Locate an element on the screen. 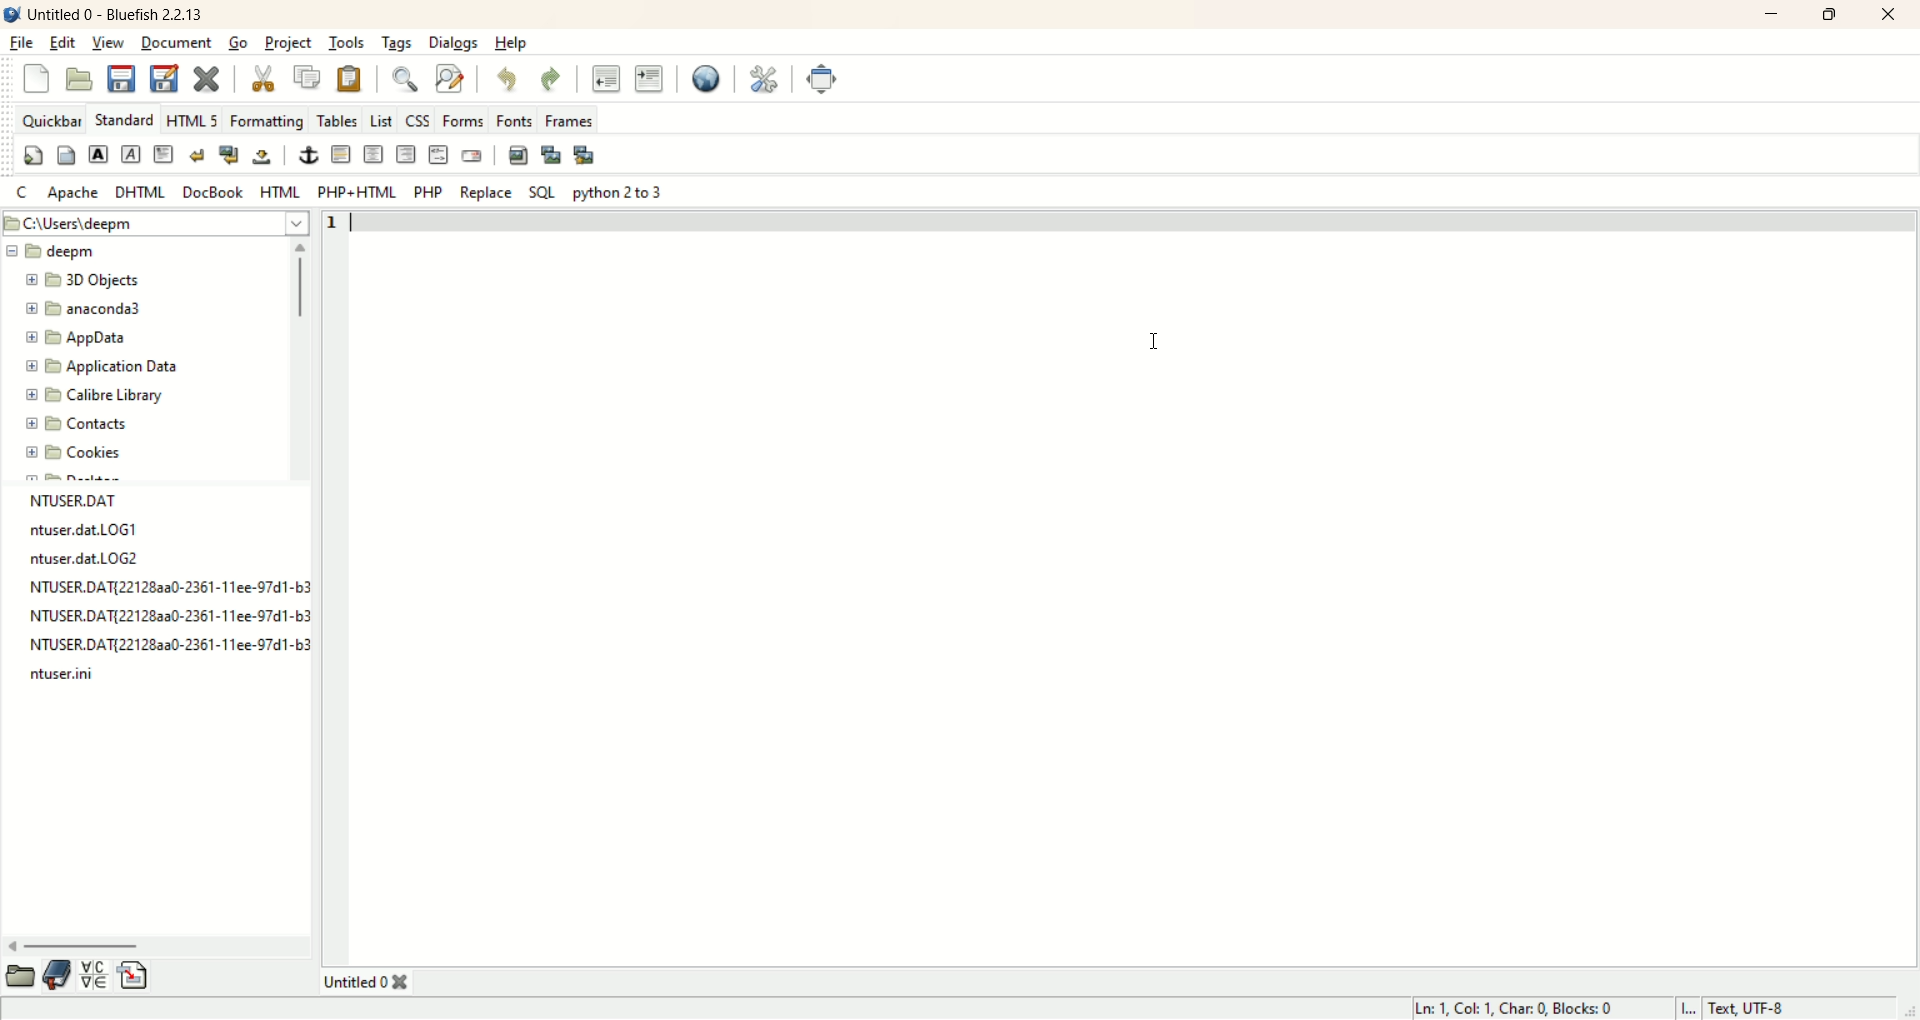 The width and height of the screenshot is (1920, 1020). open is located at coordinates (20, 974).